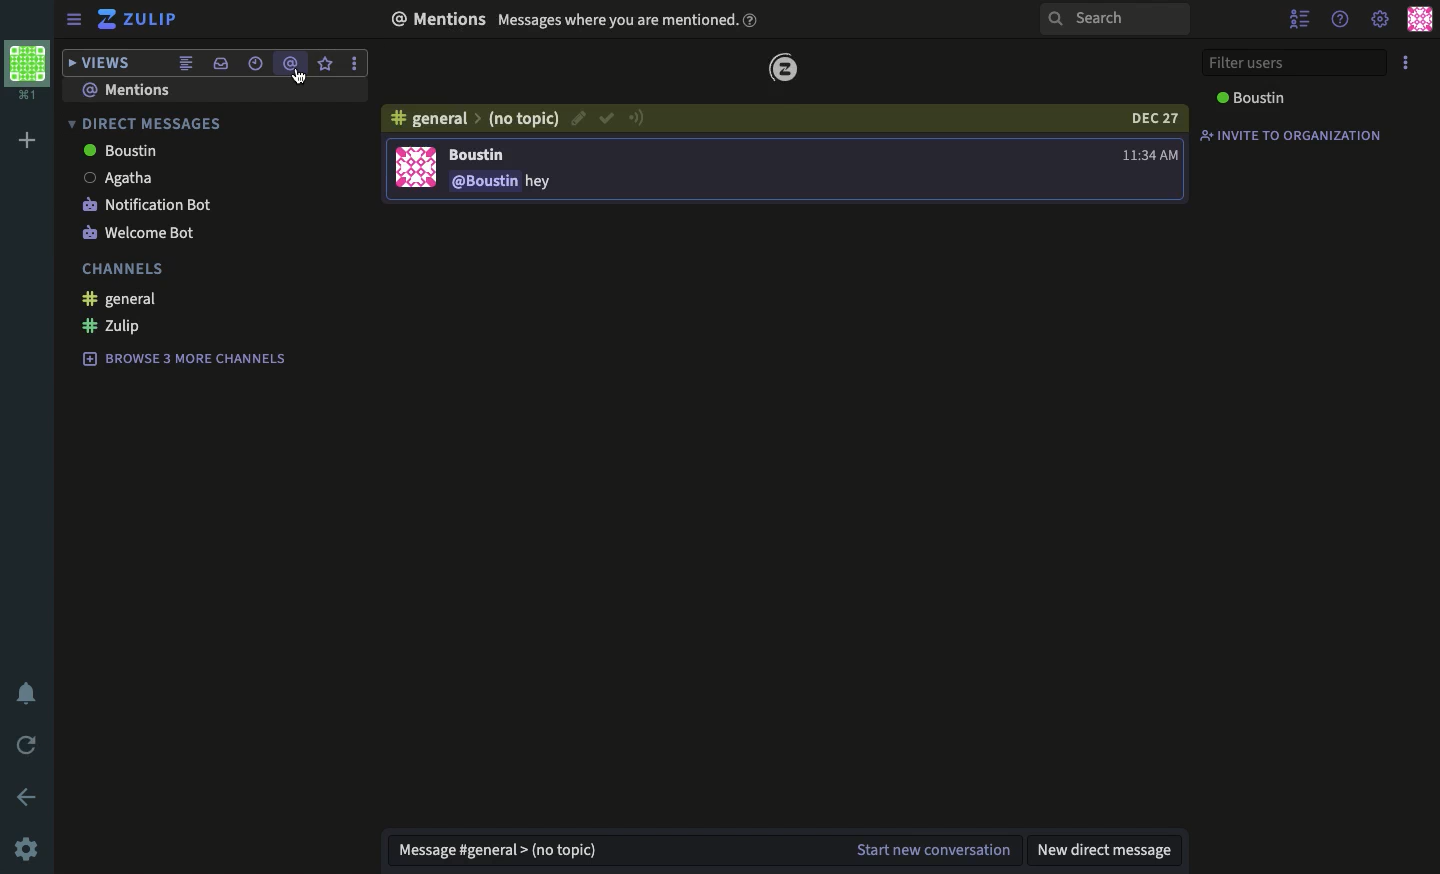 The height and width of the screenshot is (874, 1440). Describe the element at coordinates (96, 63) in the screenshot. I see `views` at that location.